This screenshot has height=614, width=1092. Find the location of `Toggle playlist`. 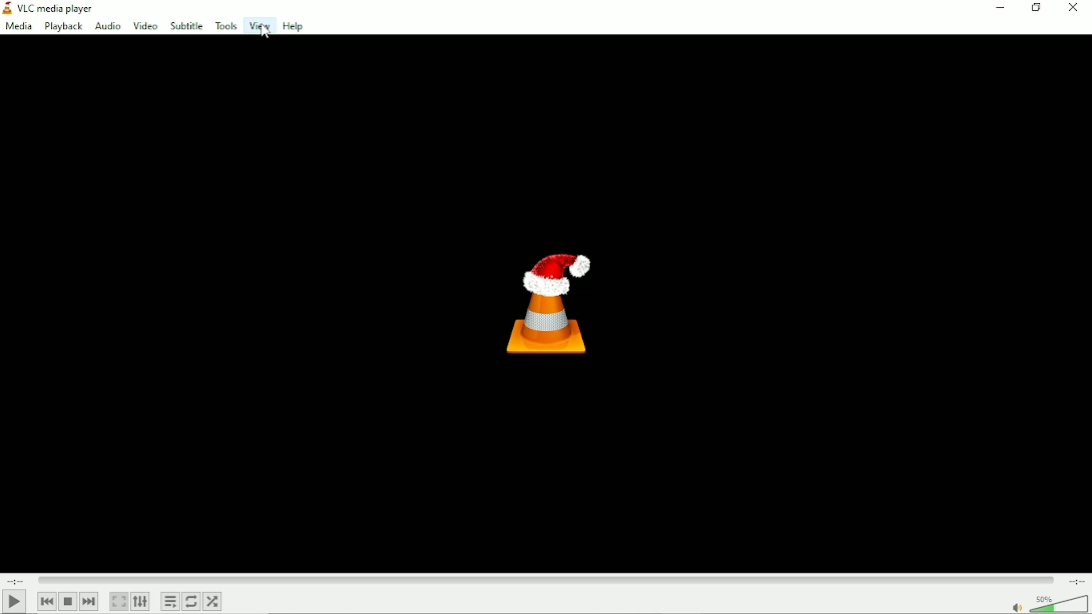

Toggle playlist is located at coordinates (170, 601).